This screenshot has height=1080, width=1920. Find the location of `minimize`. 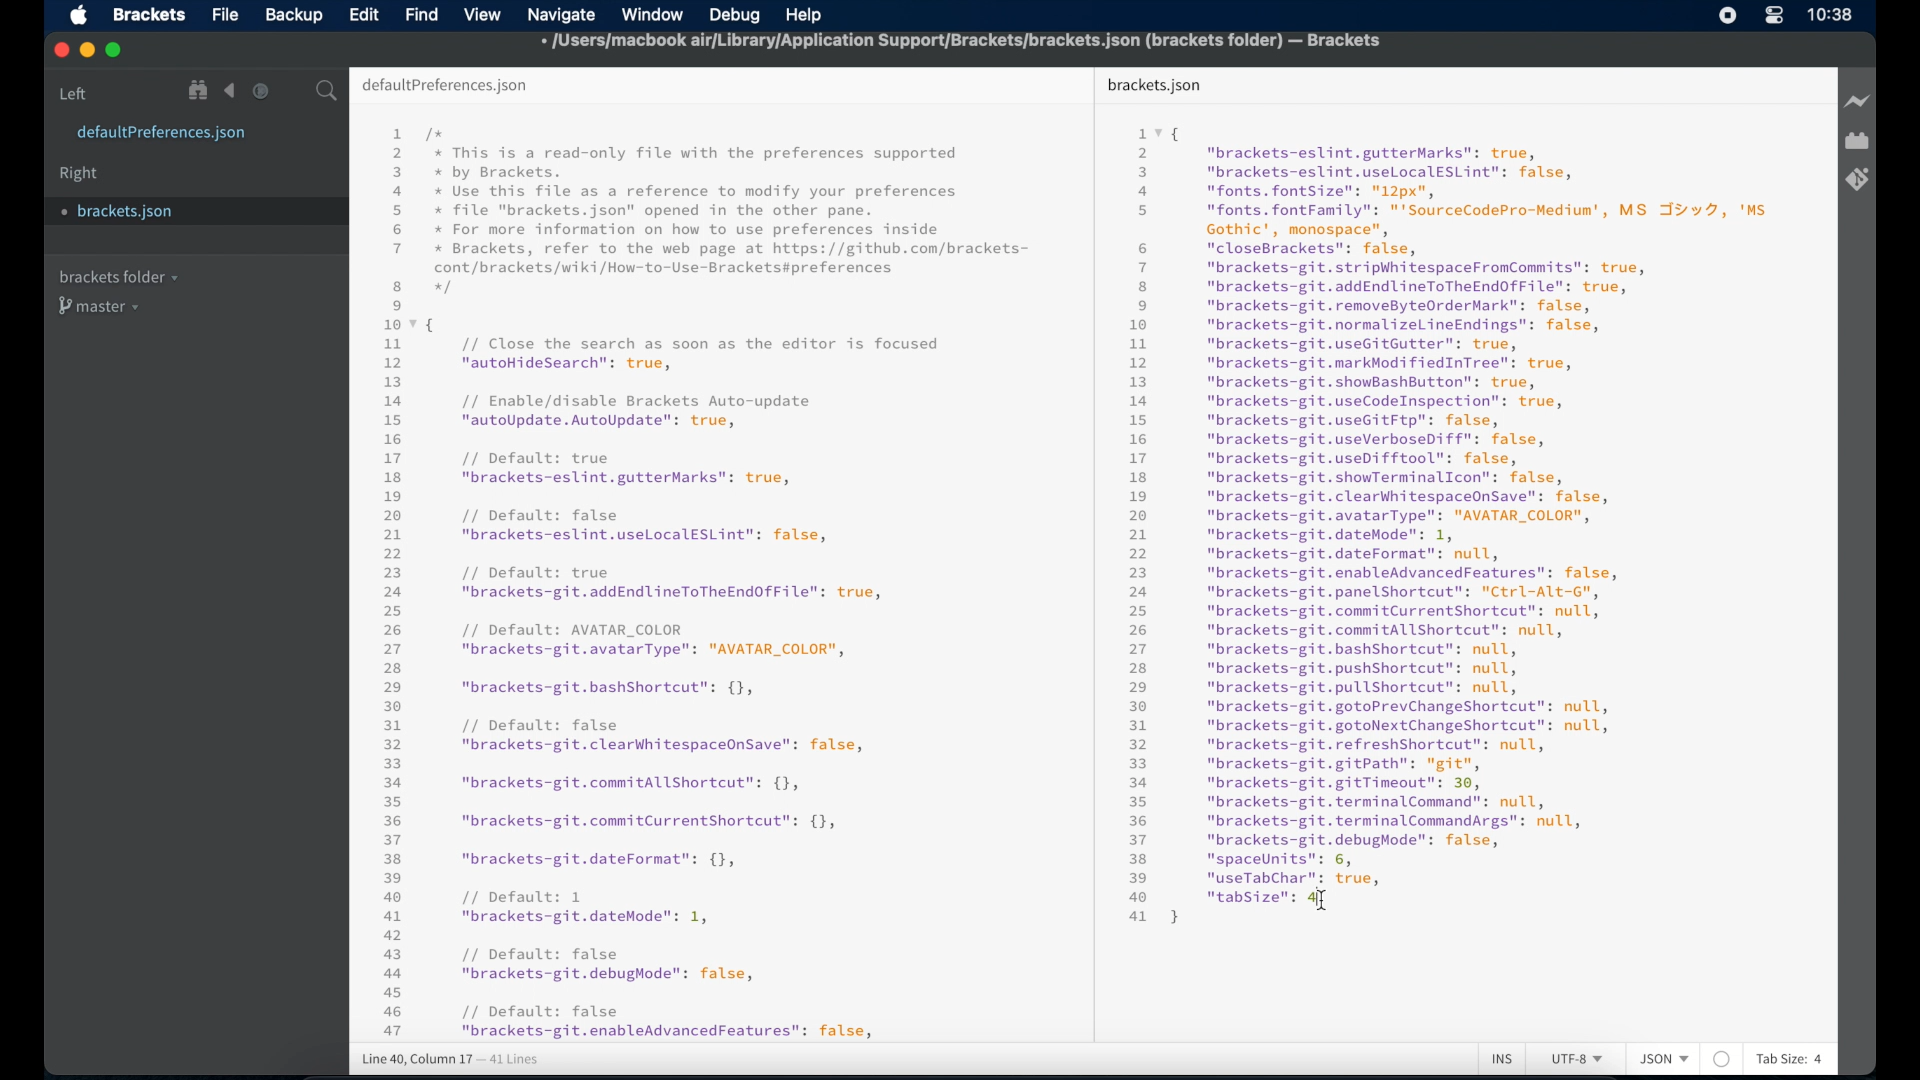

minimize is located at coordinates (89, 51).